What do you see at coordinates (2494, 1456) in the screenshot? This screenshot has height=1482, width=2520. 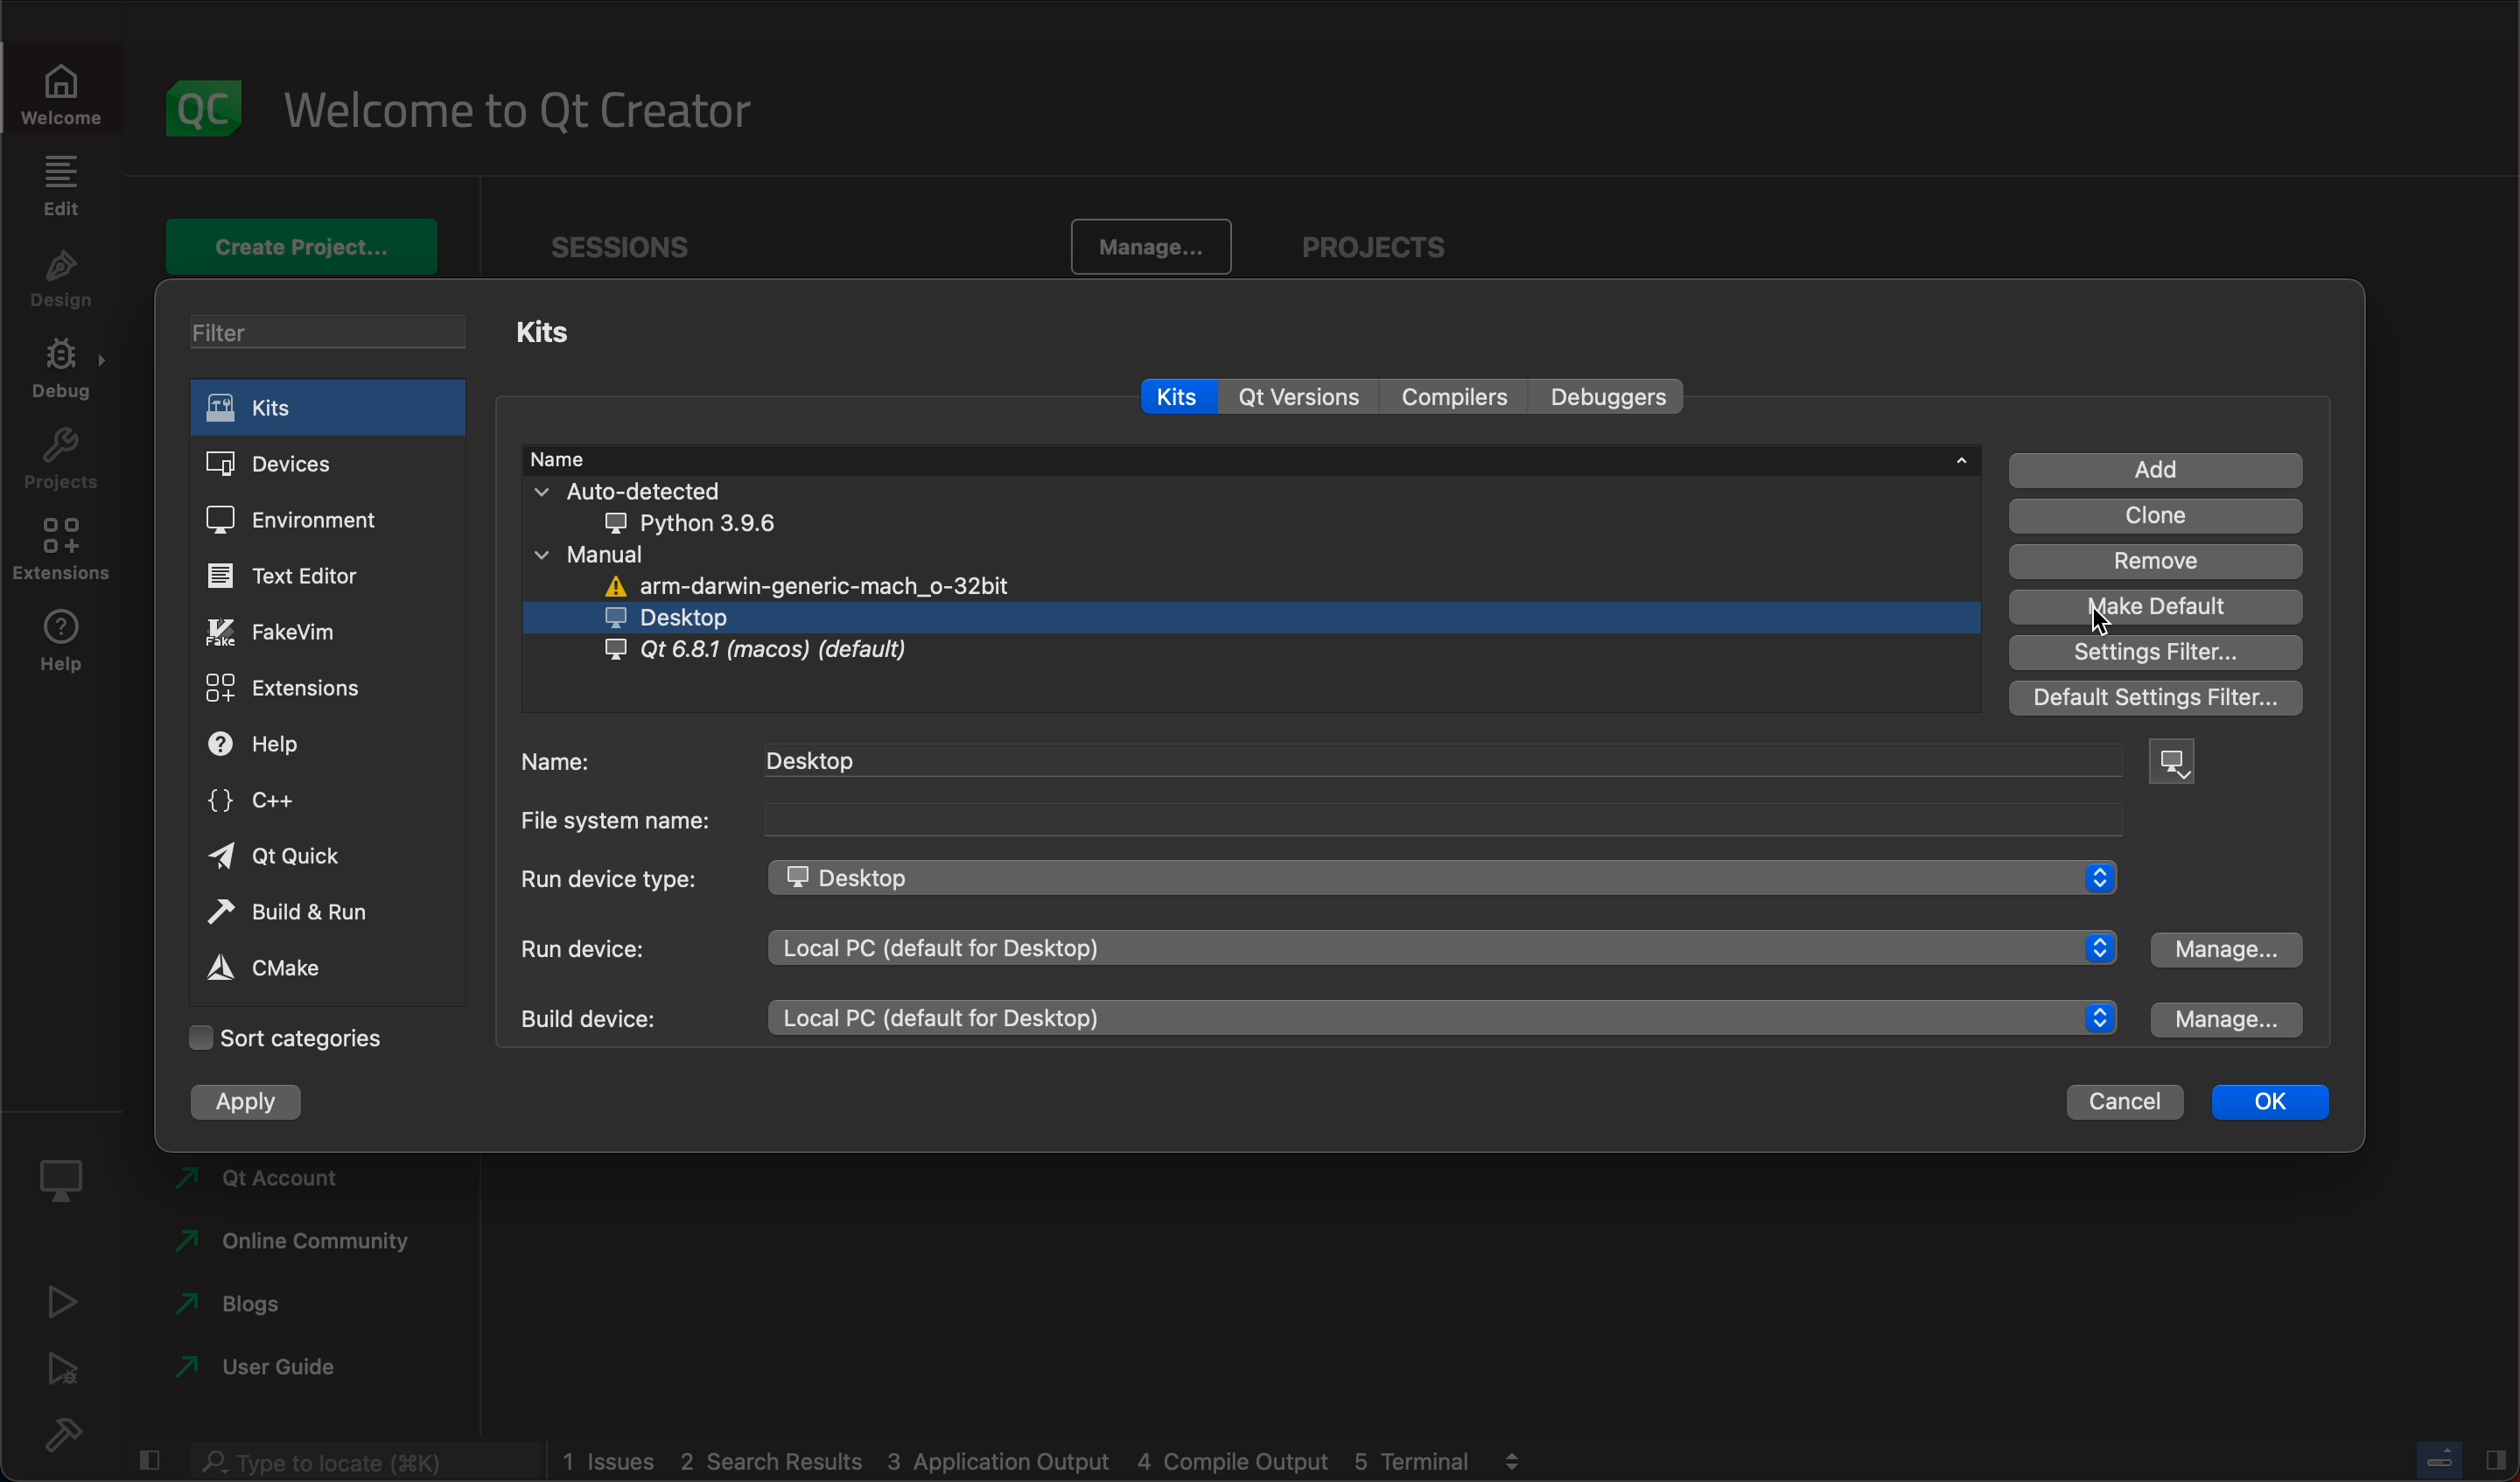 I see `Hide/Show right sidebar` at bounding box center [2494, 1456].